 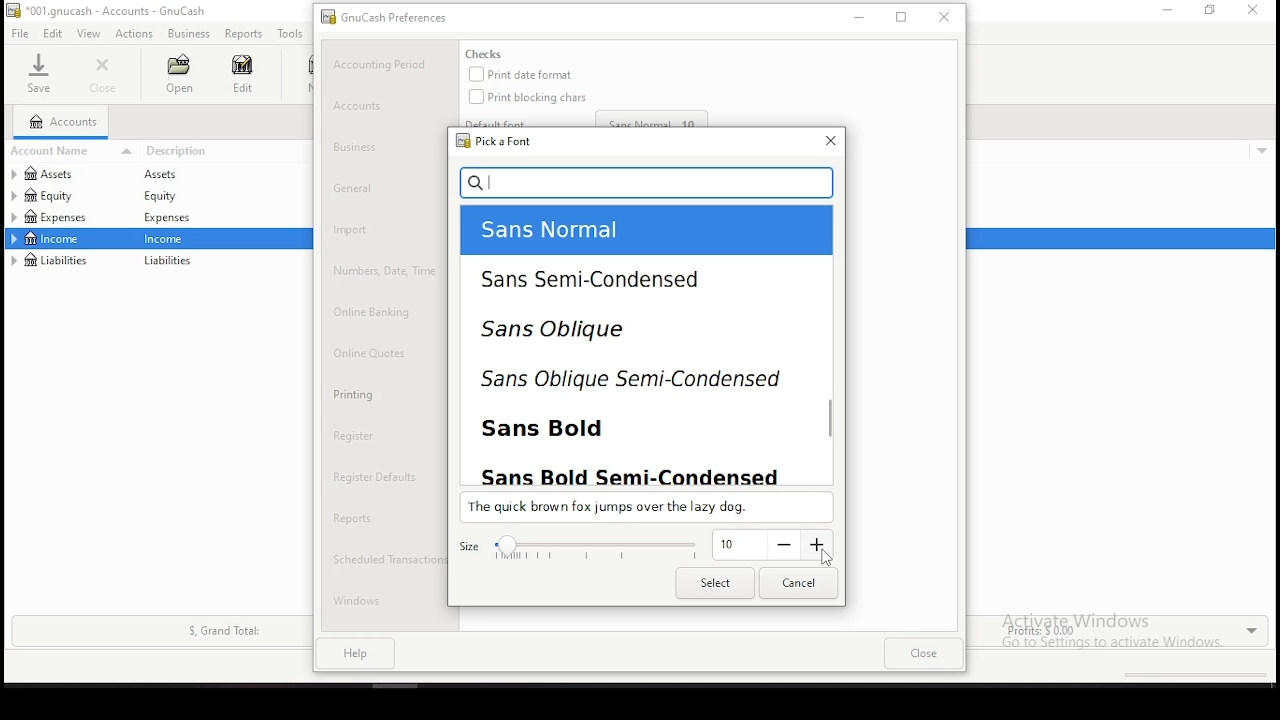 I want to click on Expenses, so click(x=165, y=219).